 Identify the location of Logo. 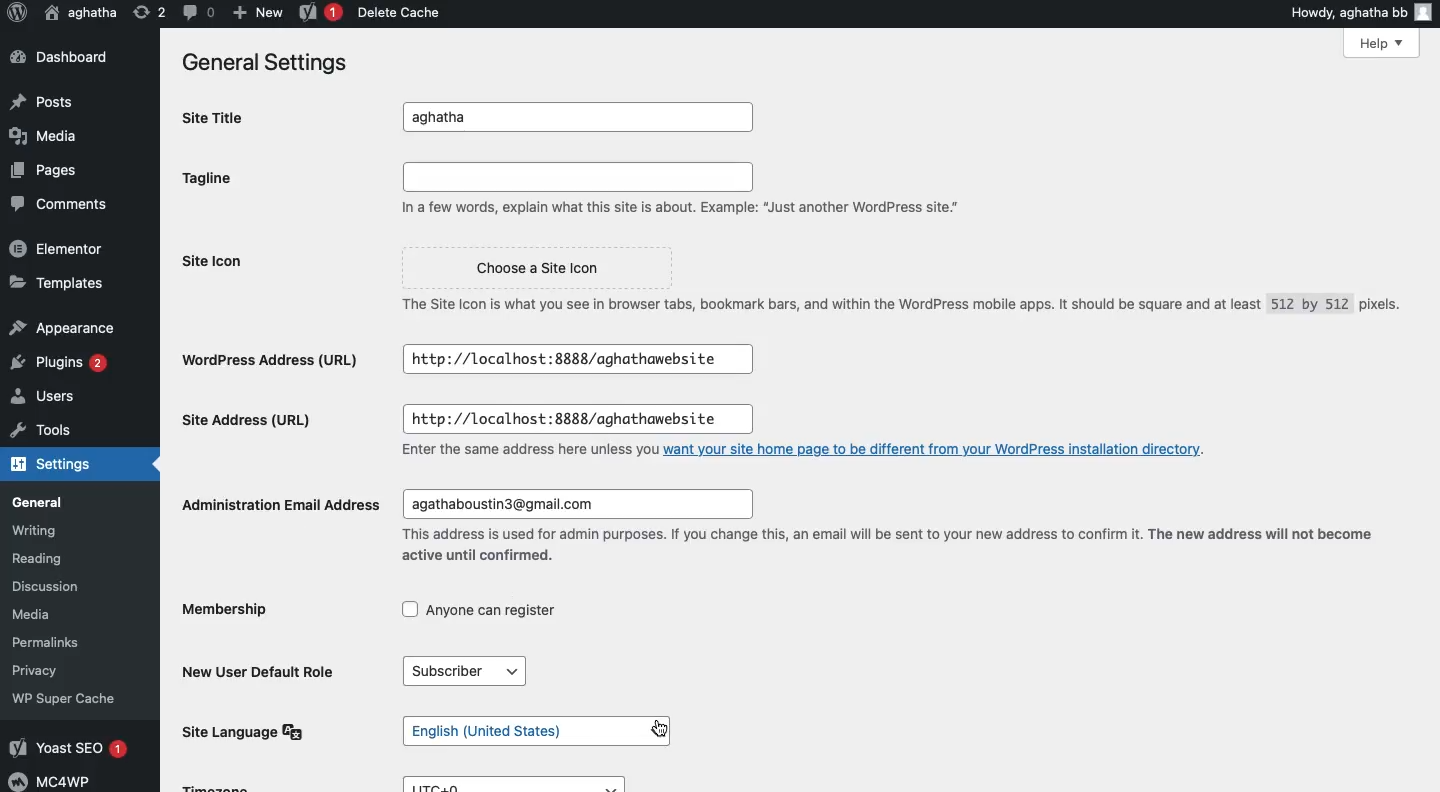
(17, 14).